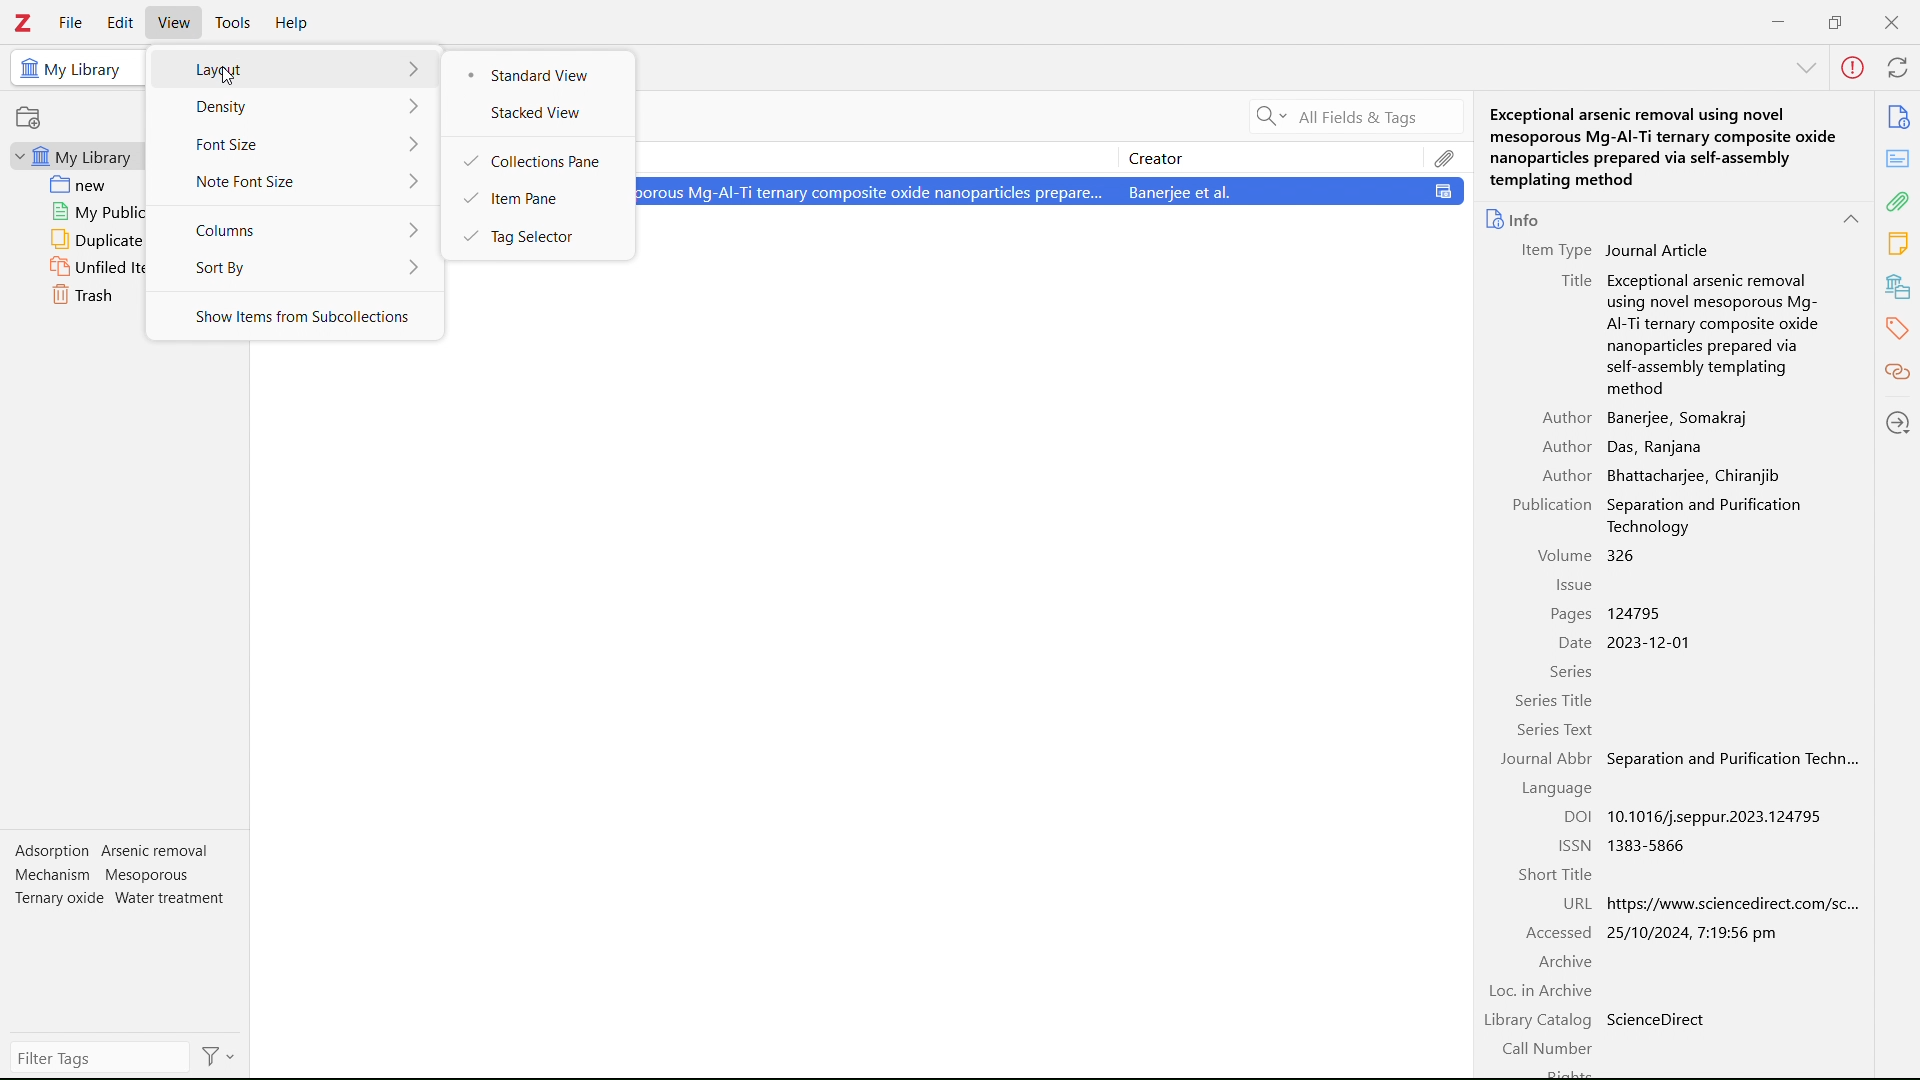 This screenshot has width=1920, height=1080. I want to click on Mechanism   Mesoporous, so click(104, 874).